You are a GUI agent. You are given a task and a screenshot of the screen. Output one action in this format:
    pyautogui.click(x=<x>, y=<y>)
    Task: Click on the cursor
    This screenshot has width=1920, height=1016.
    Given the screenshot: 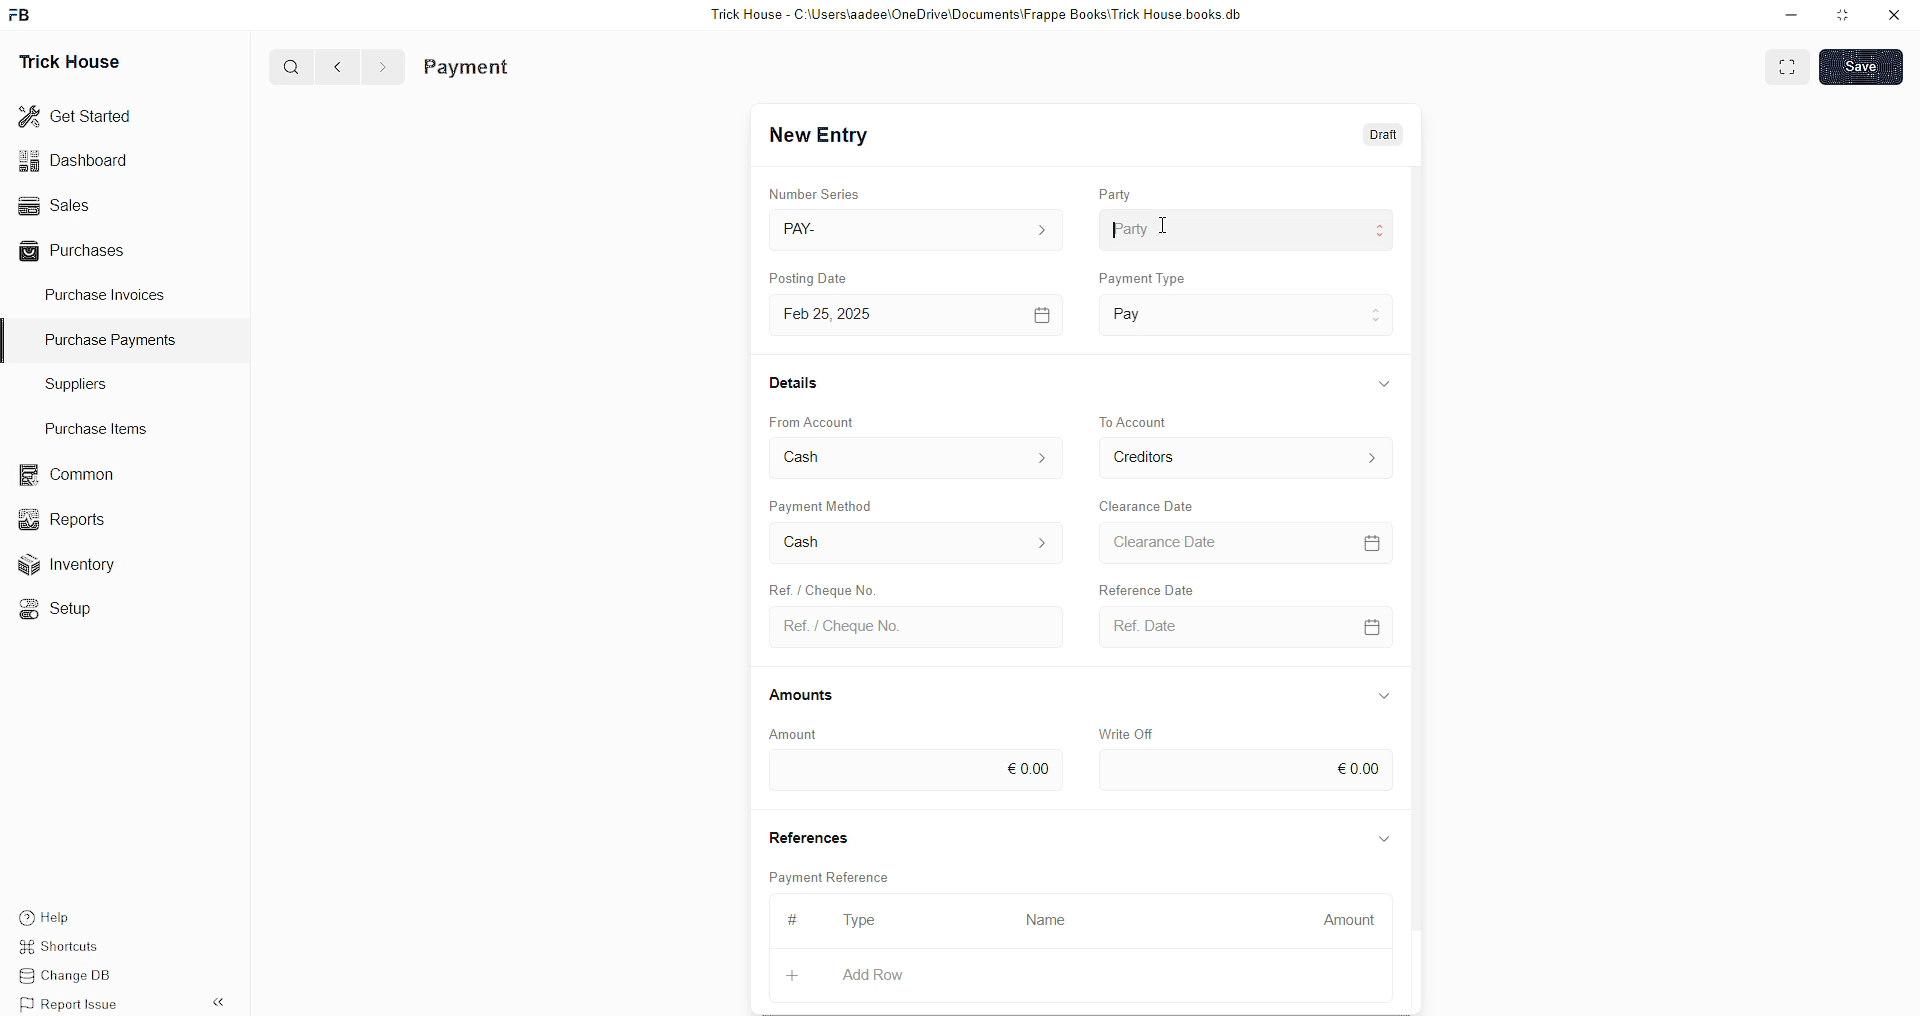 What is the action you would take?
    pyautogui.click(x=1171, y=227)
    